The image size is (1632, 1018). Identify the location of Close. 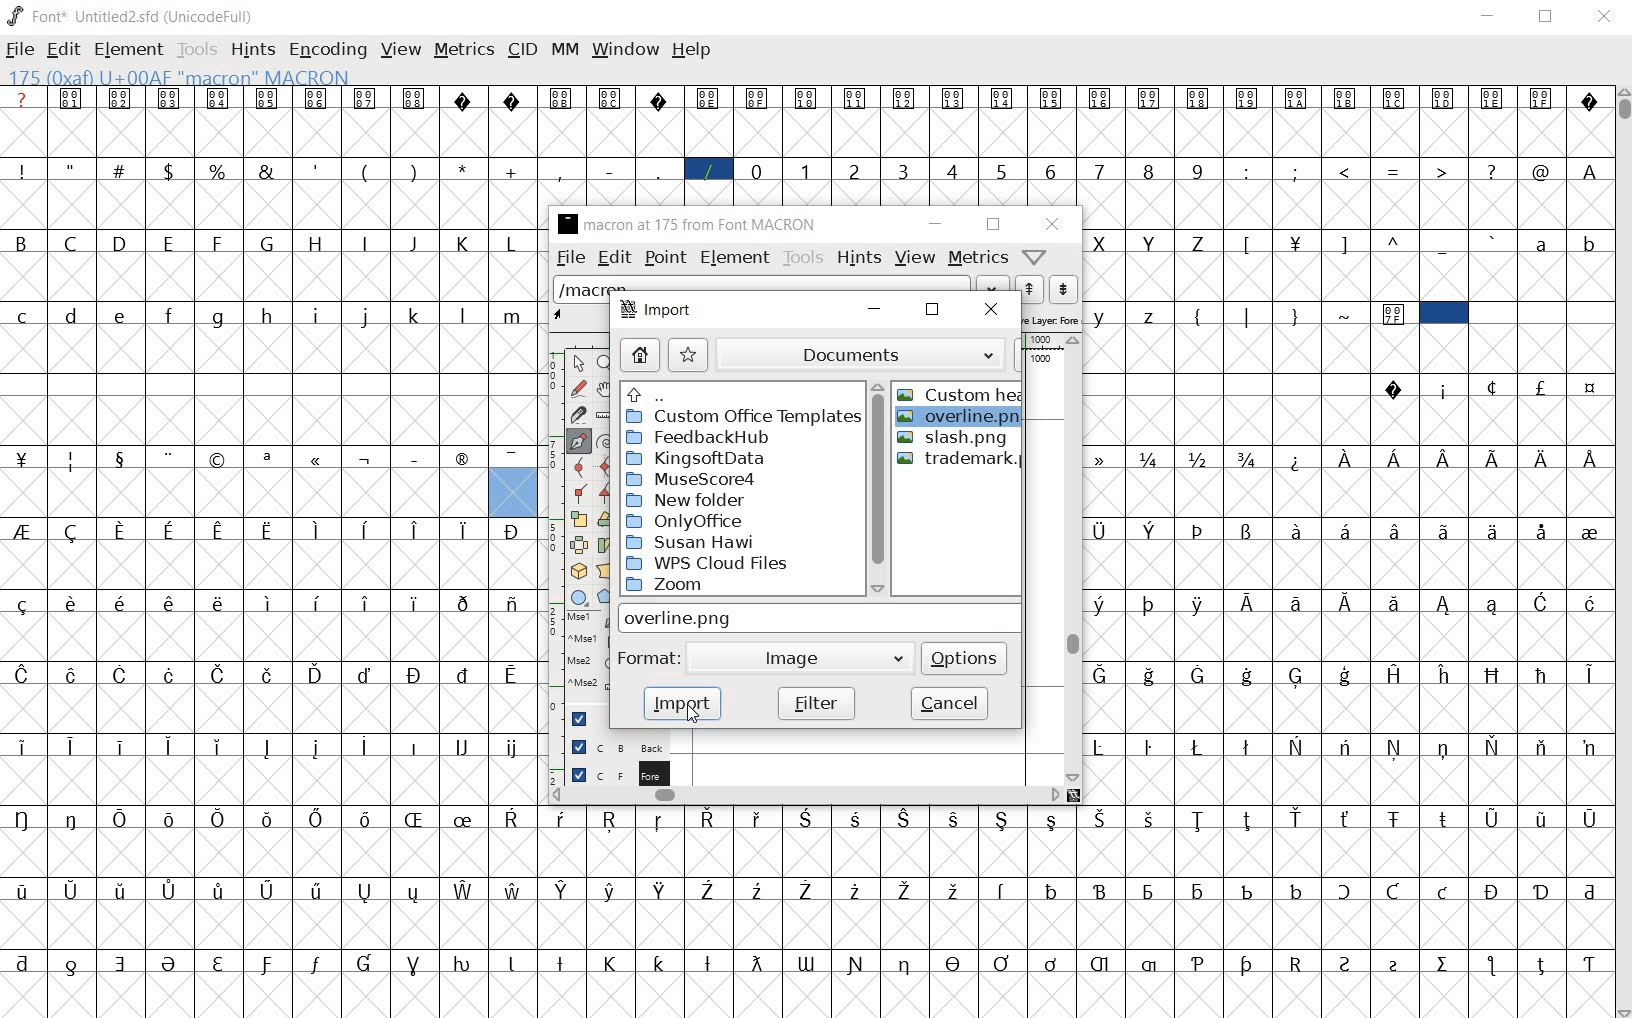
(1604, 17).